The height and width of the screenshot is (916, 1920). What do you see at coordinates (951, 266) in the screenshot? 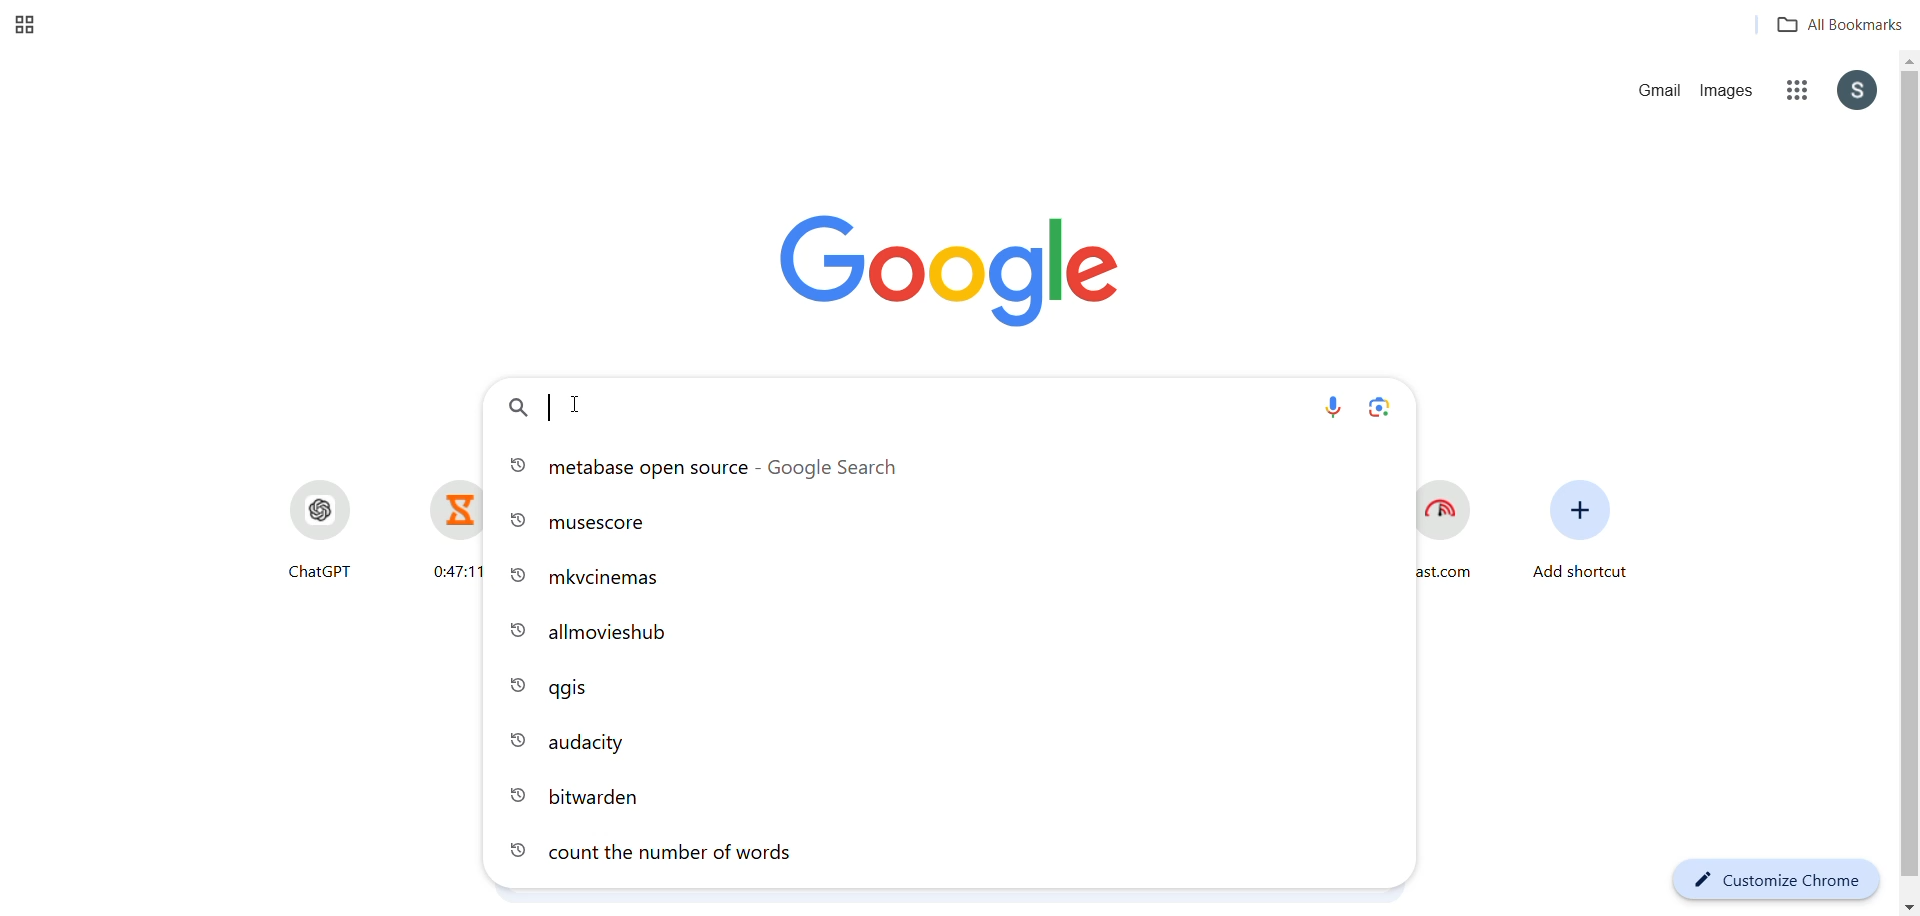
I see `google logo` at bounding box center [951, 266].